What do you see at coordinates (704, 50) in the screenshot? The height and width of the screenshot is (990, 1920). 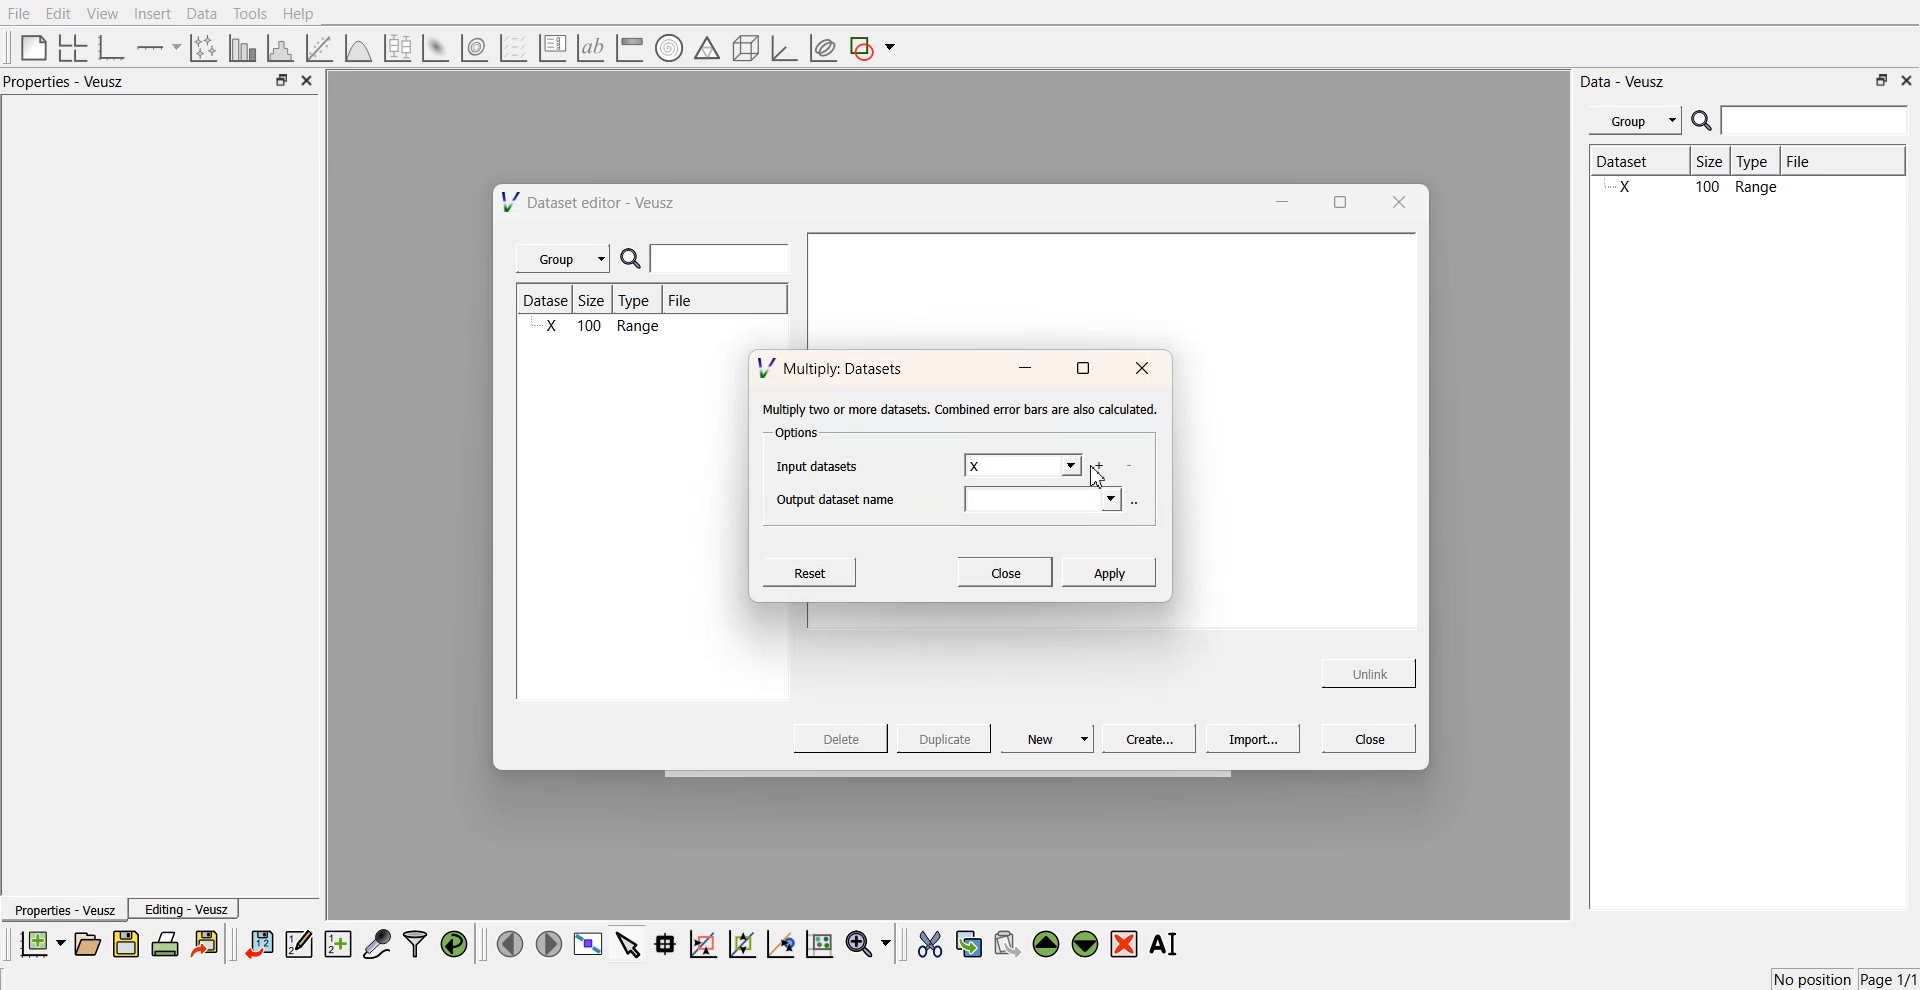 I see `ternary shapes` at bounding box center [704, 50].